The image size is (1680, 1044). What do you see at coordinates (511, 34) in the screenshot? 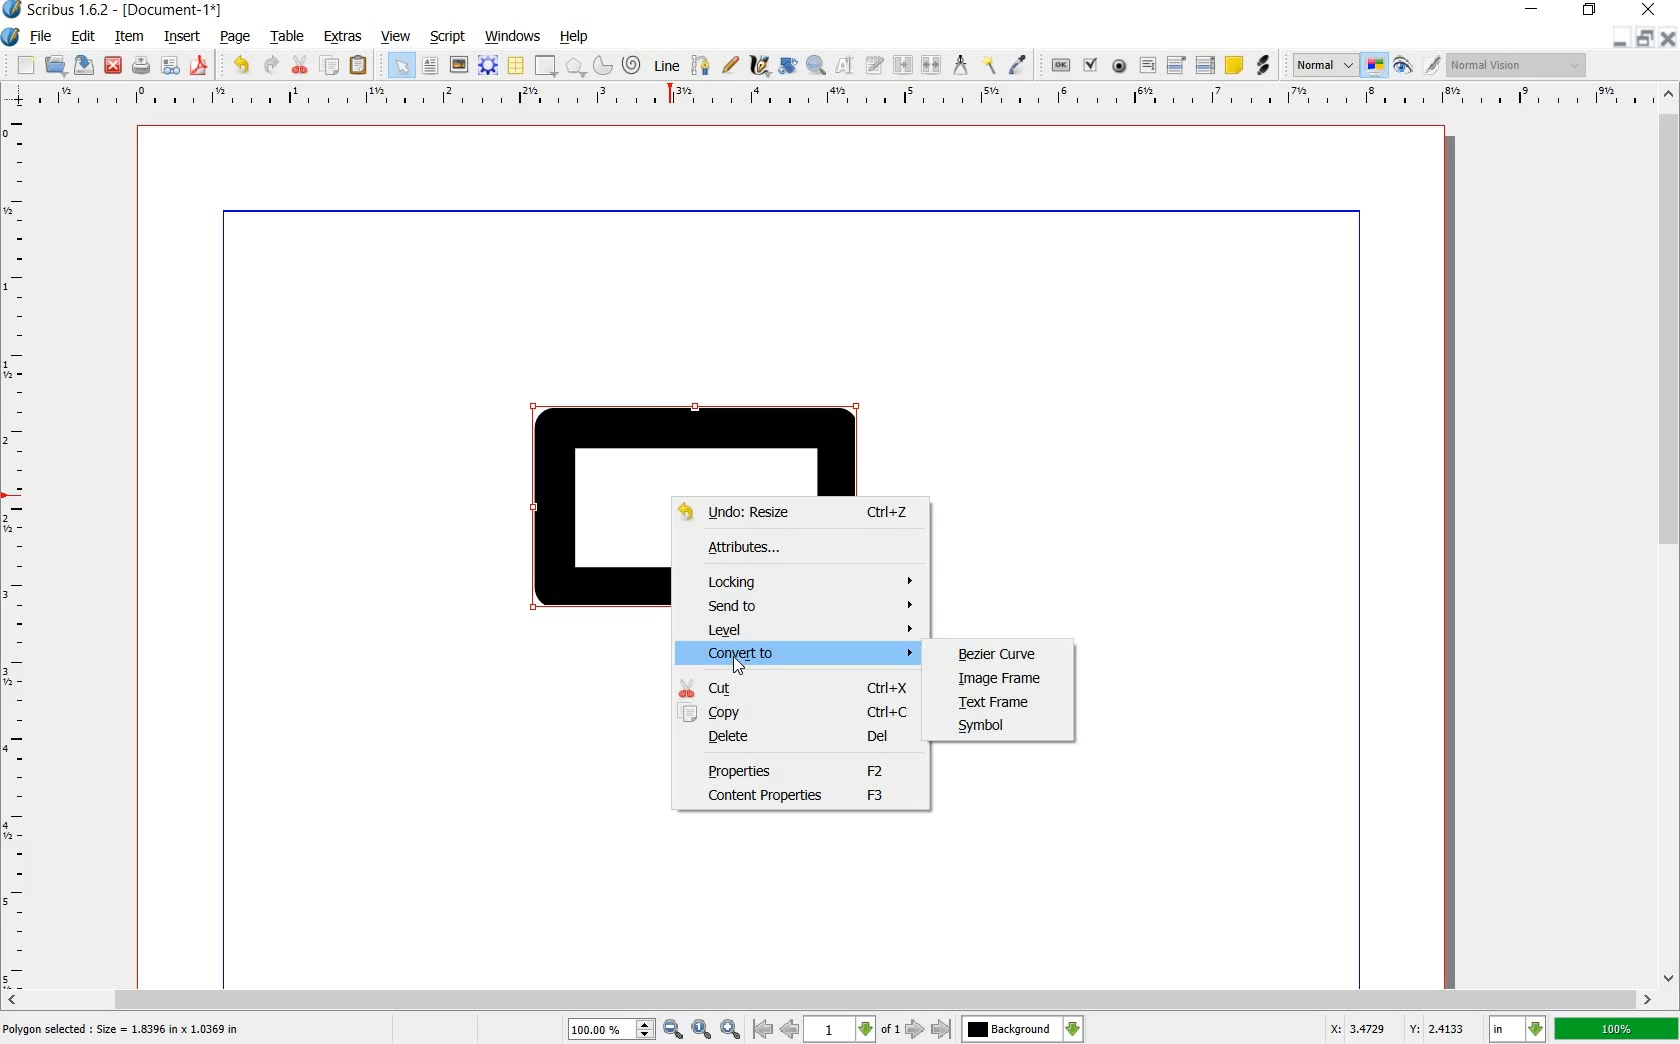
I see `windows` at bounding box center [511, 34].